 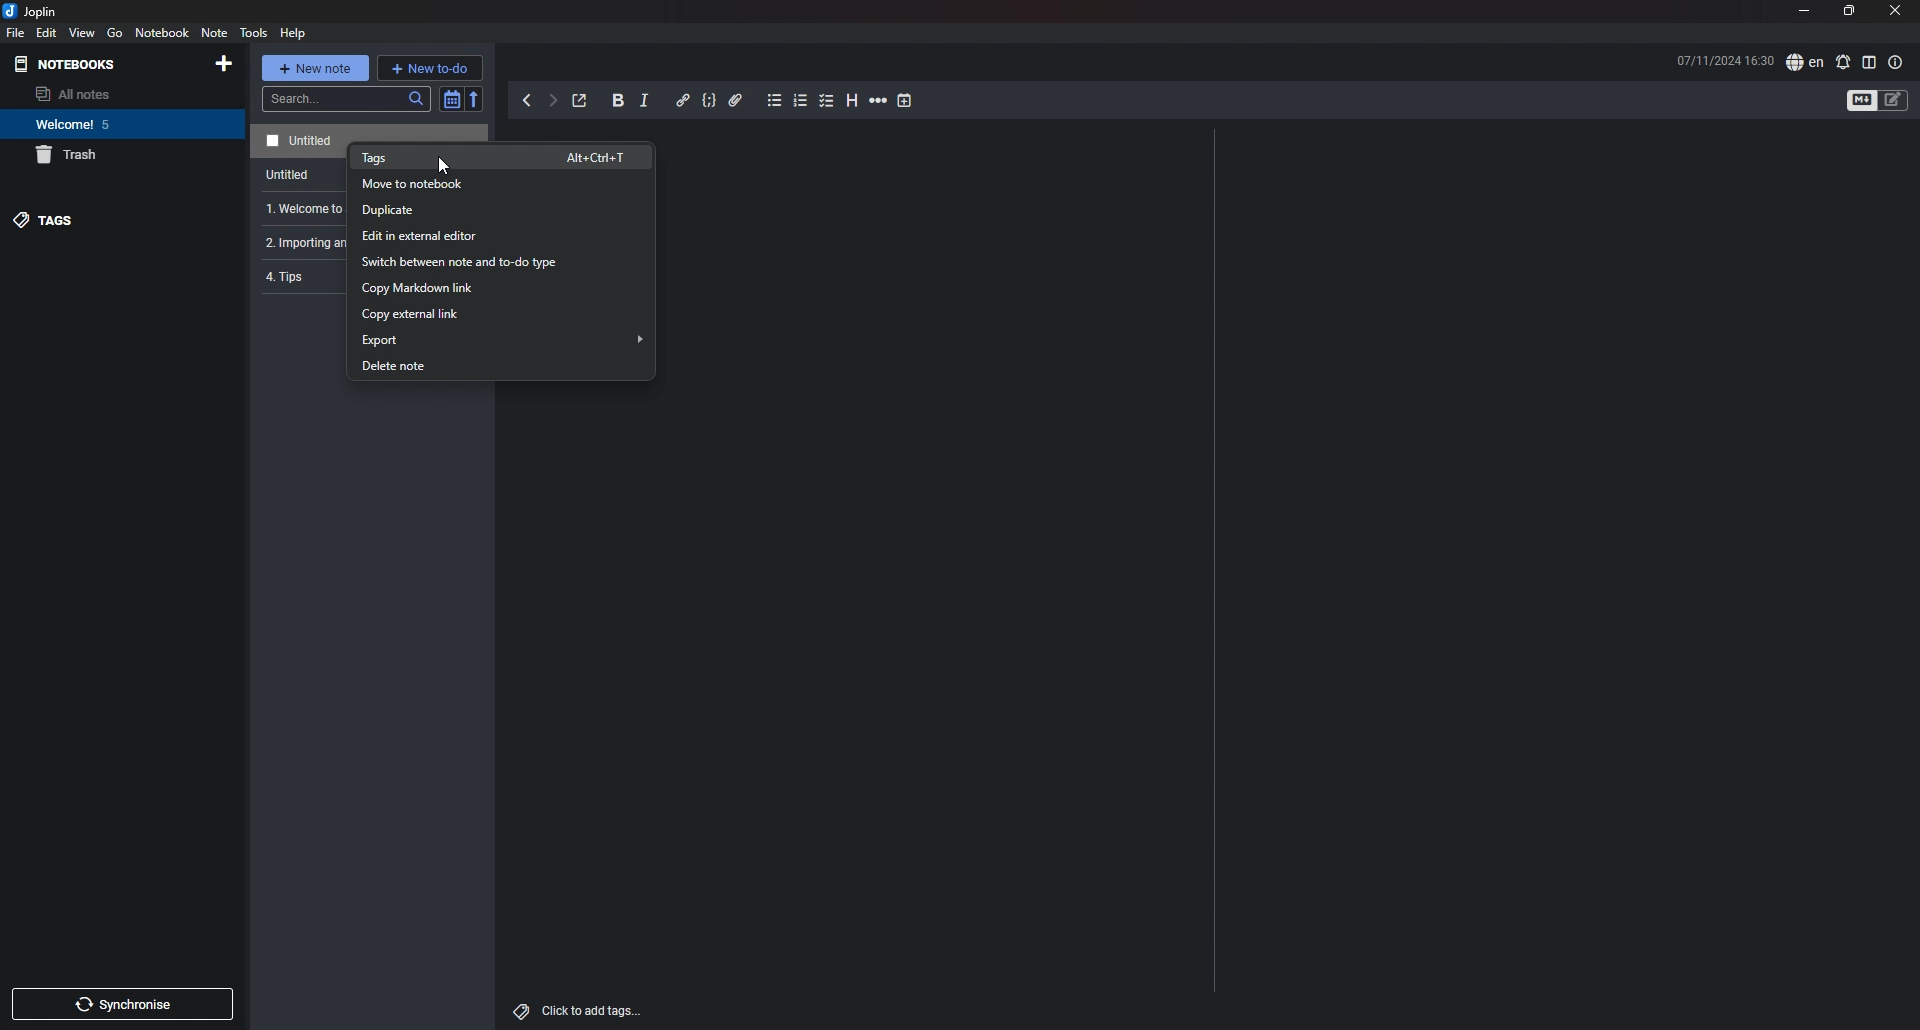 I want to click on notebook, so click(x=101, y=124).